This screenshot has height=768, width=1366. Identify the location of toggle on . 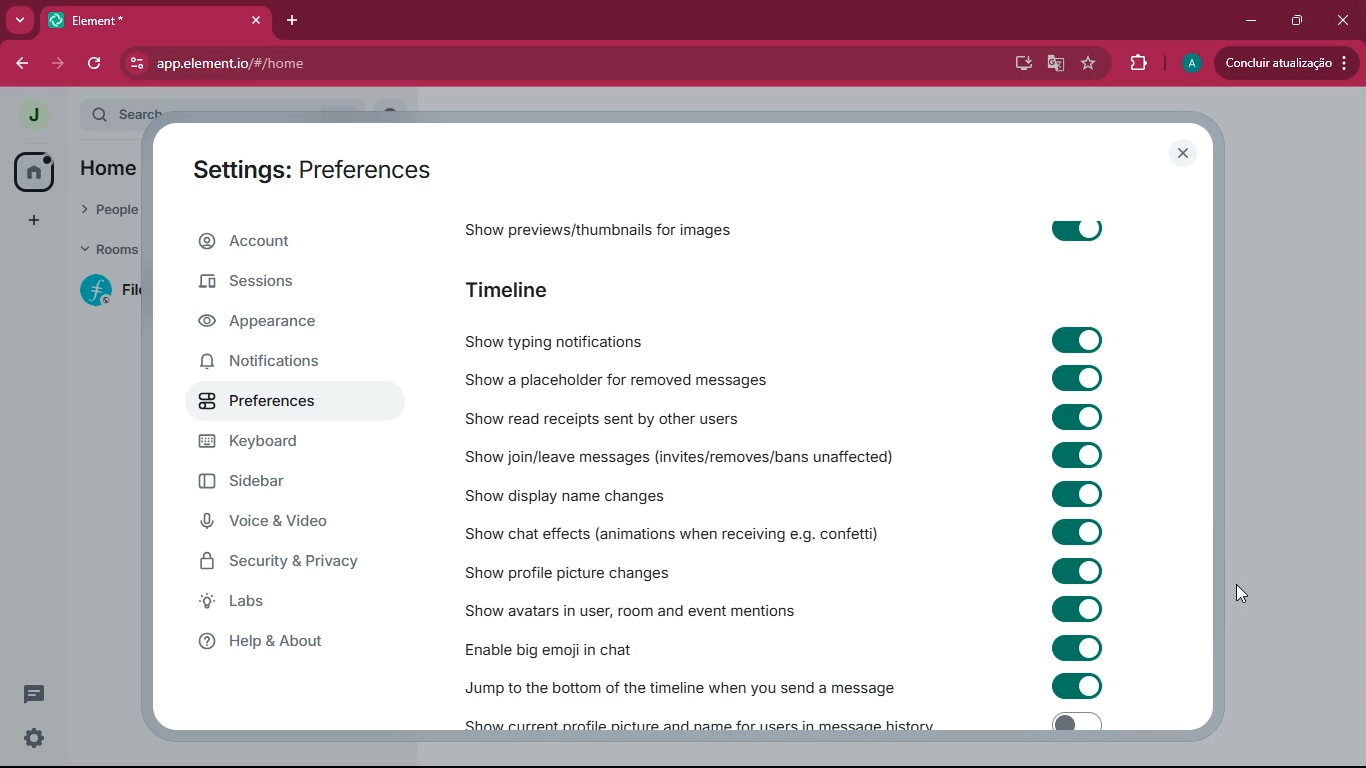
(1073, 685).